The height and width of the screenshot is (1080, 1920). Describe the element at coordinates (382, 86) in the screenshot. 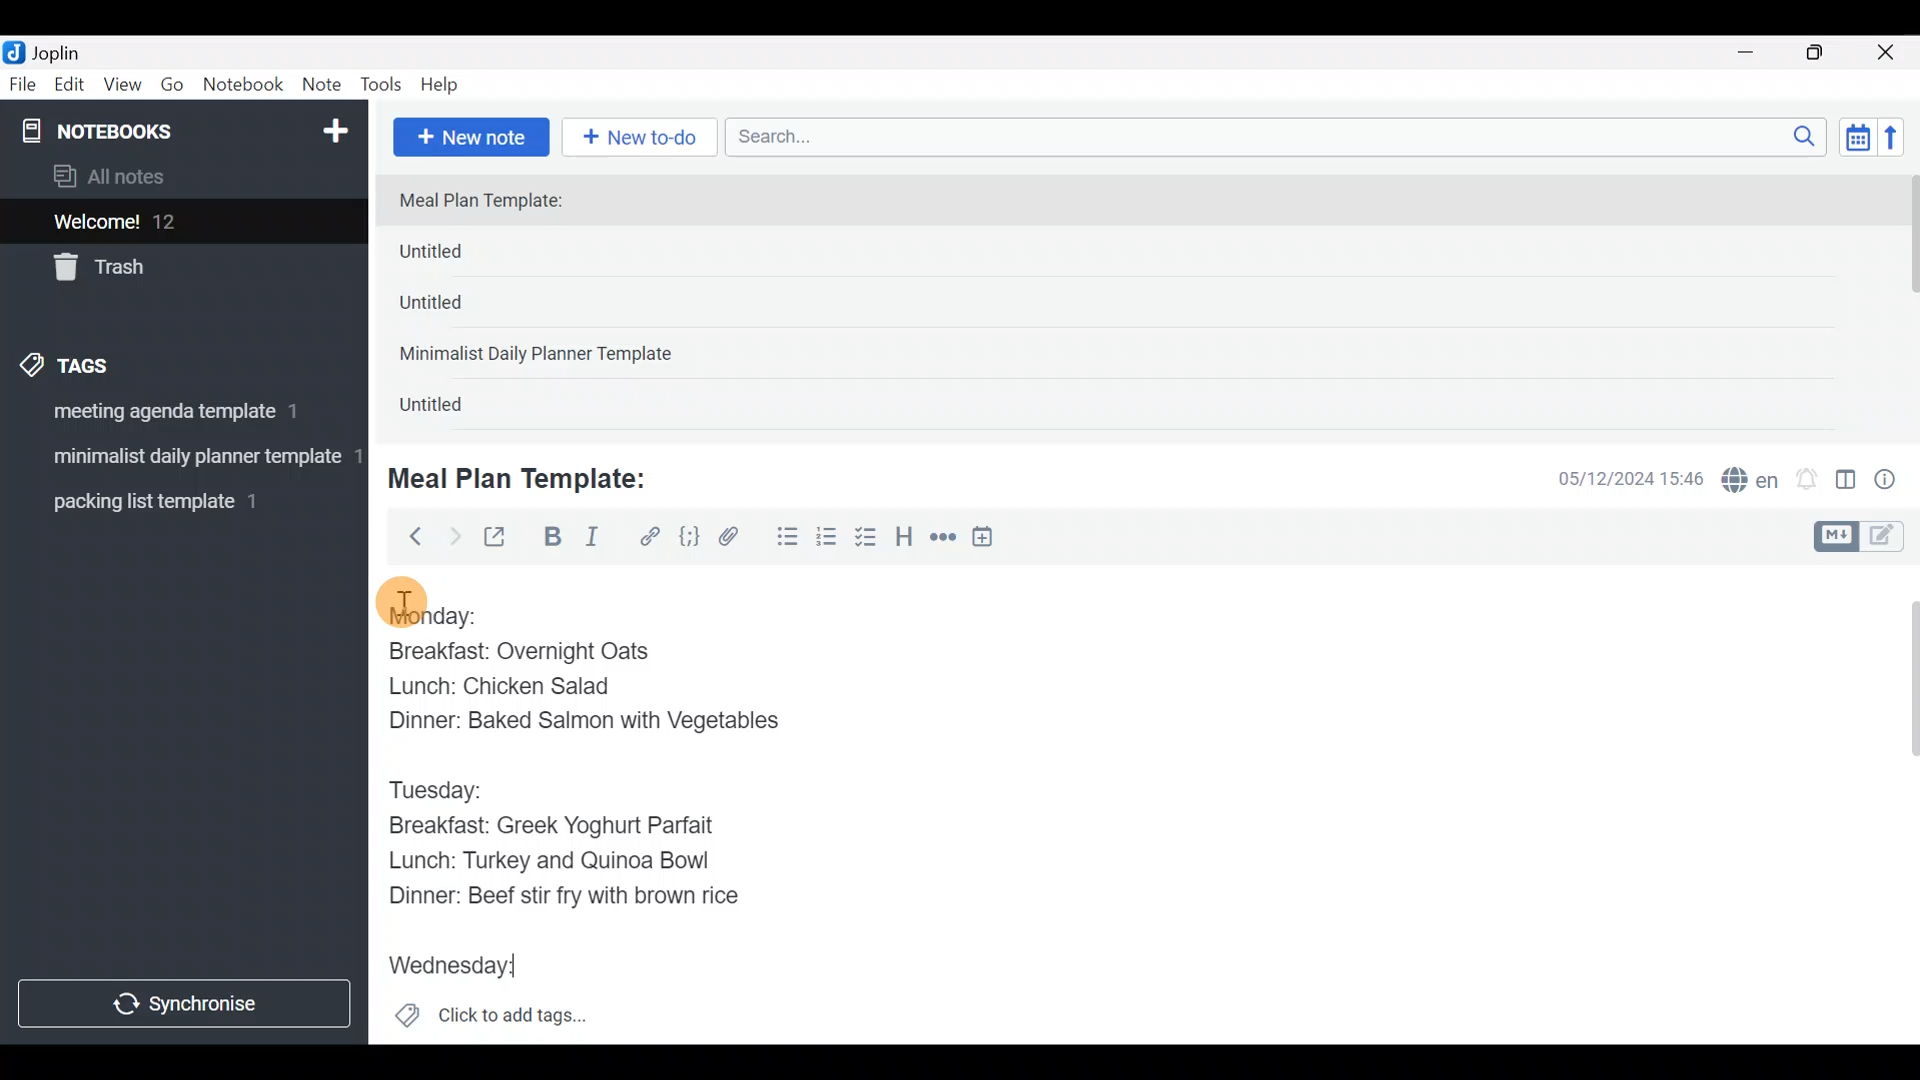

I see `Tools` at that location.